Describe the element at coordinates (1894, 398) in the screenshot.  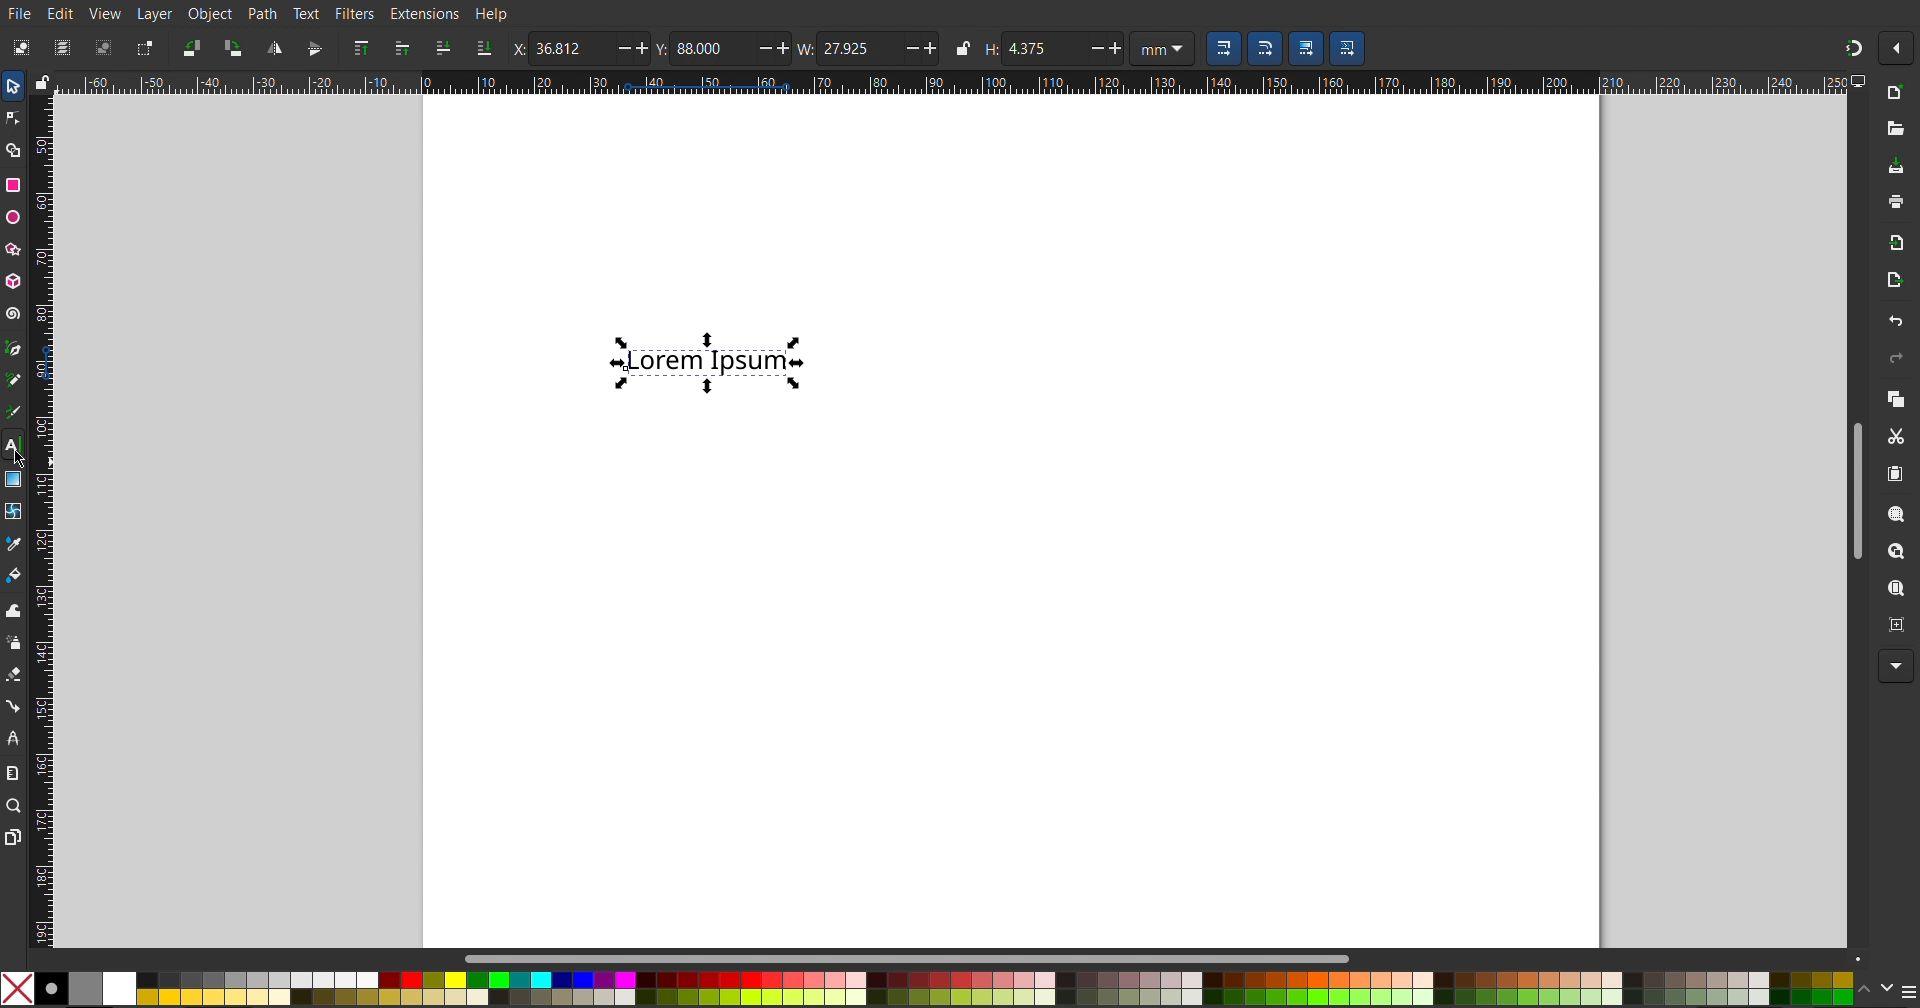
I see `Copy` at that location.